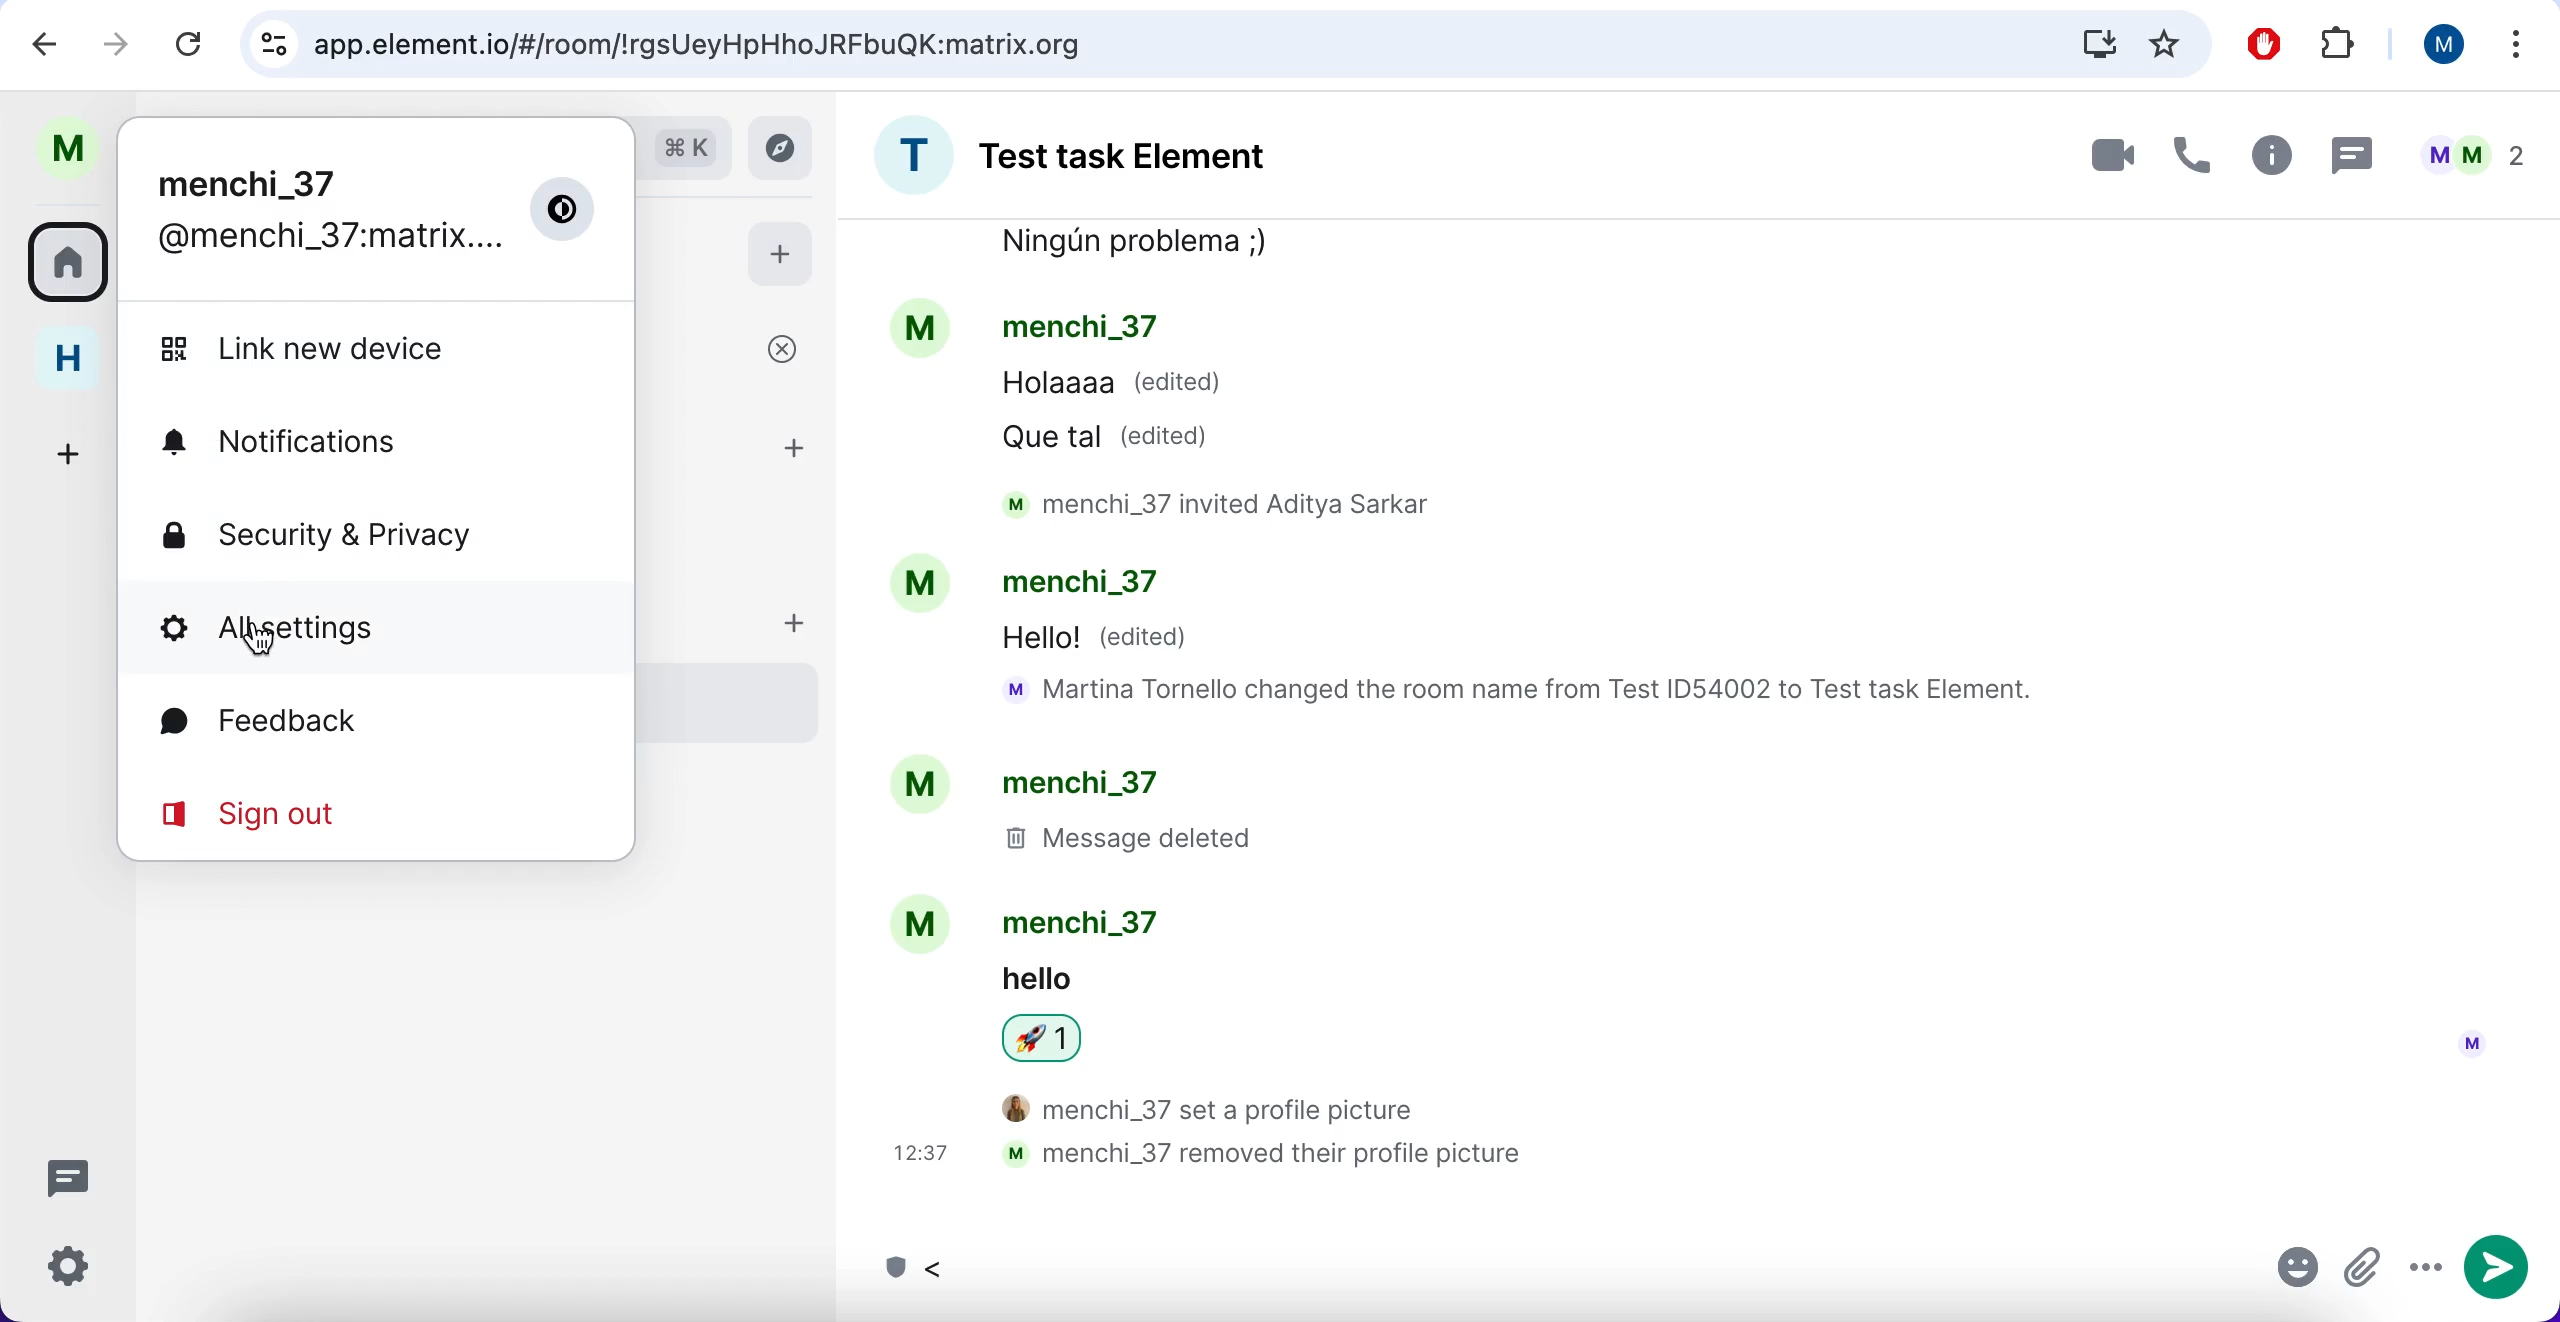  What do you see at coordinates (1109, 155) in the screenshot?
I see `room chat` at bounding box center [1109, 155].